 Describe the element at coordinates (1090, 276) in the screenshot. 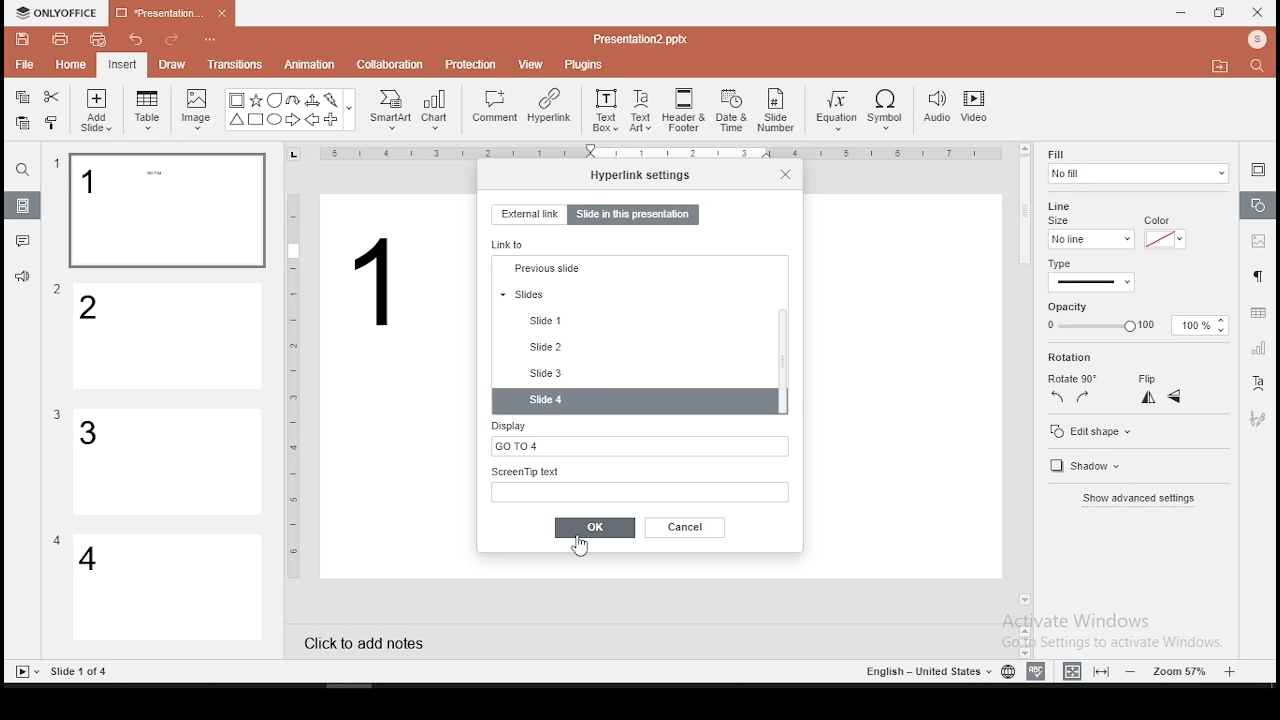

I see `line type` at that location.